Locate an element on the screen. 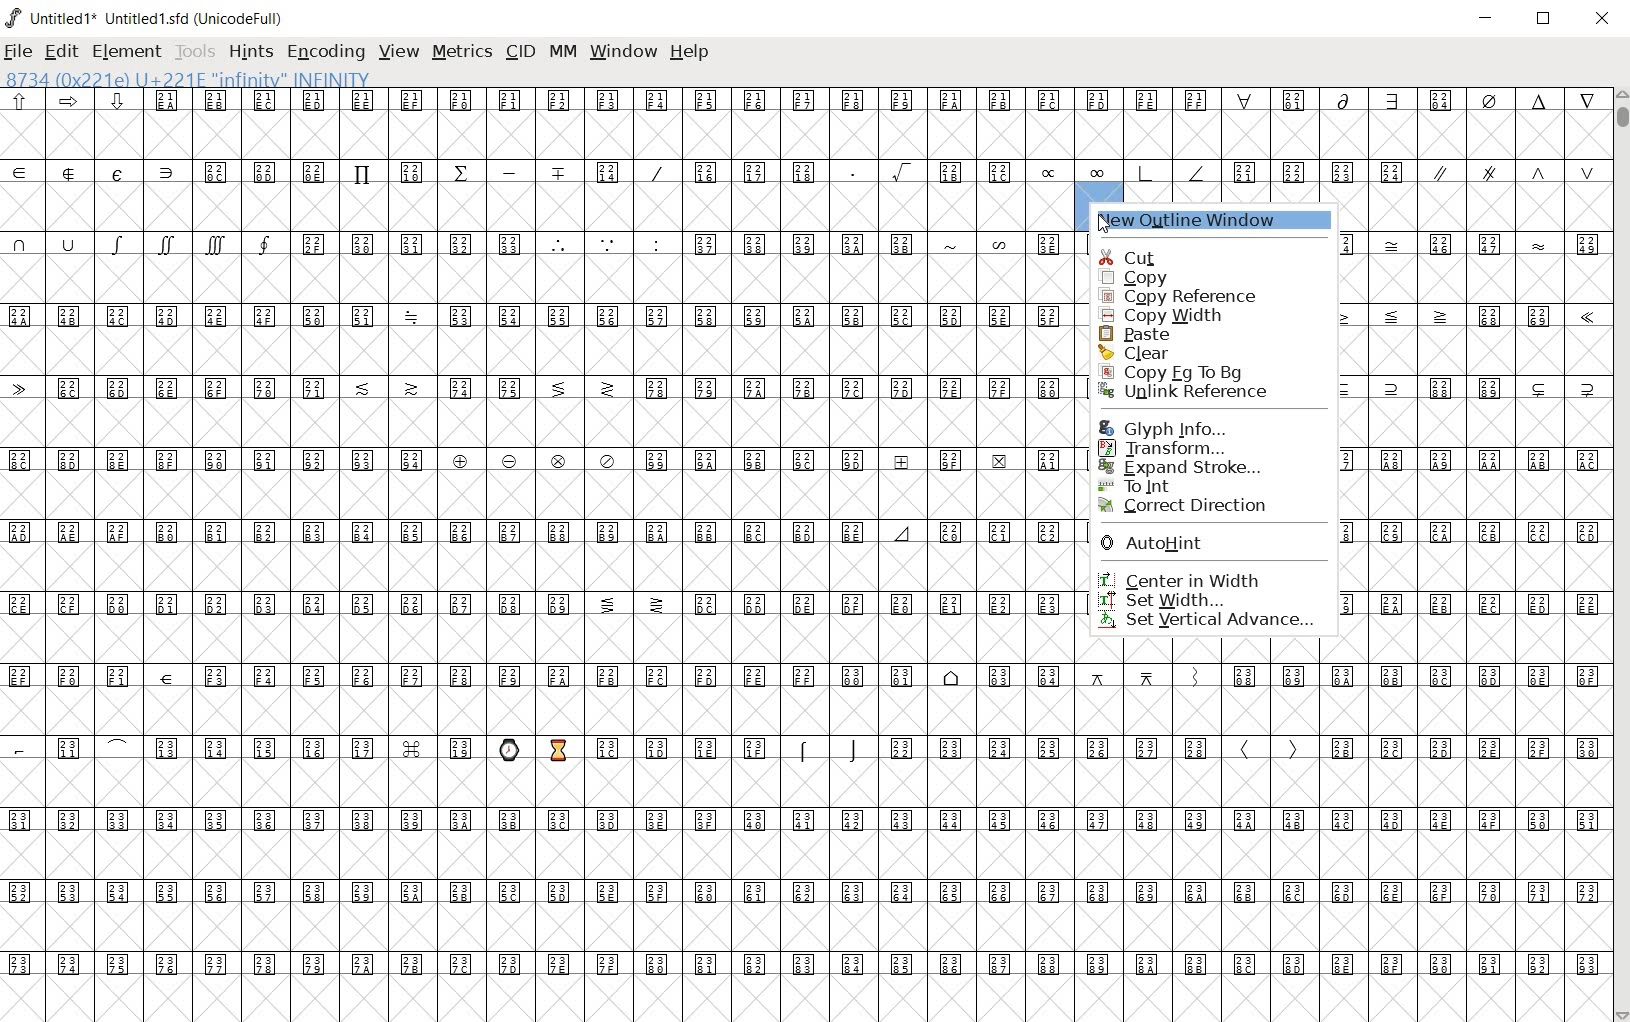  Unicode code points is located at coordinates (249, 747).